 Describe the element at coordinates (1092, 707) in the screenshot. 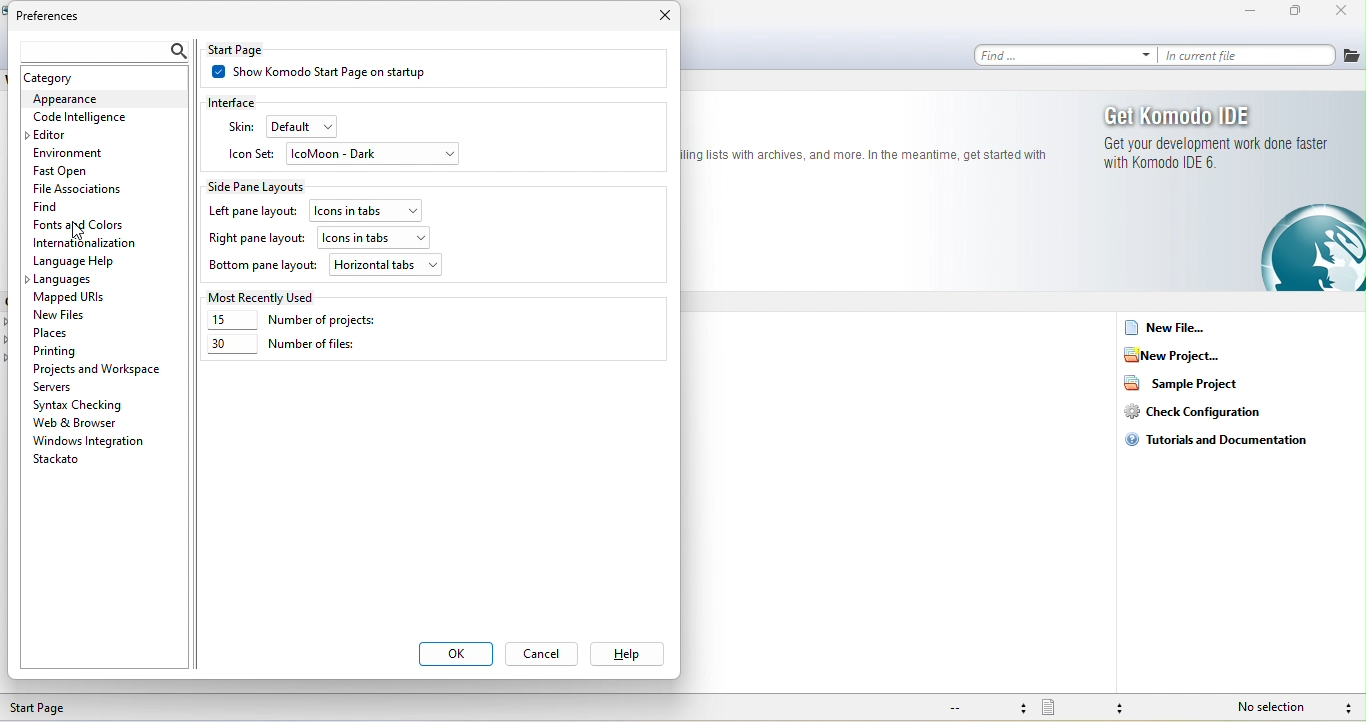

I see `file type` at that location.